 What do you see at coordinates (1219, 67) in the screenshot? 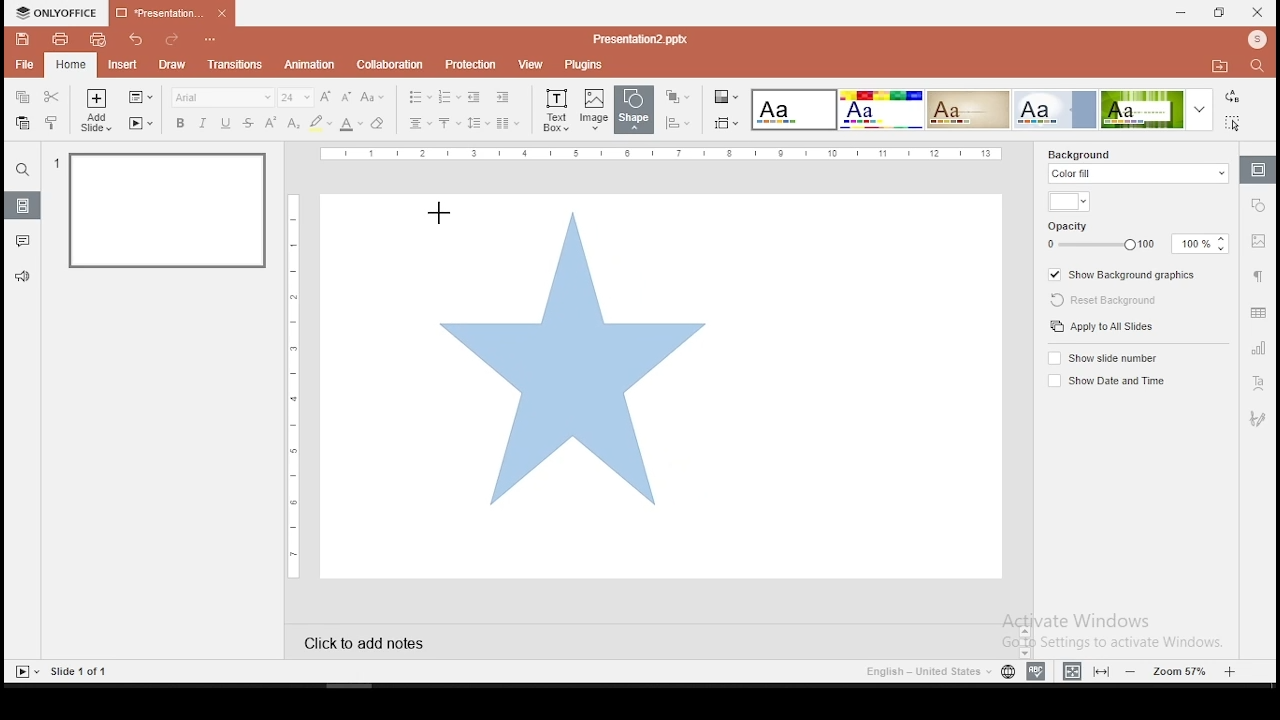
I see `open file location` at bounding box center [1219, 67].